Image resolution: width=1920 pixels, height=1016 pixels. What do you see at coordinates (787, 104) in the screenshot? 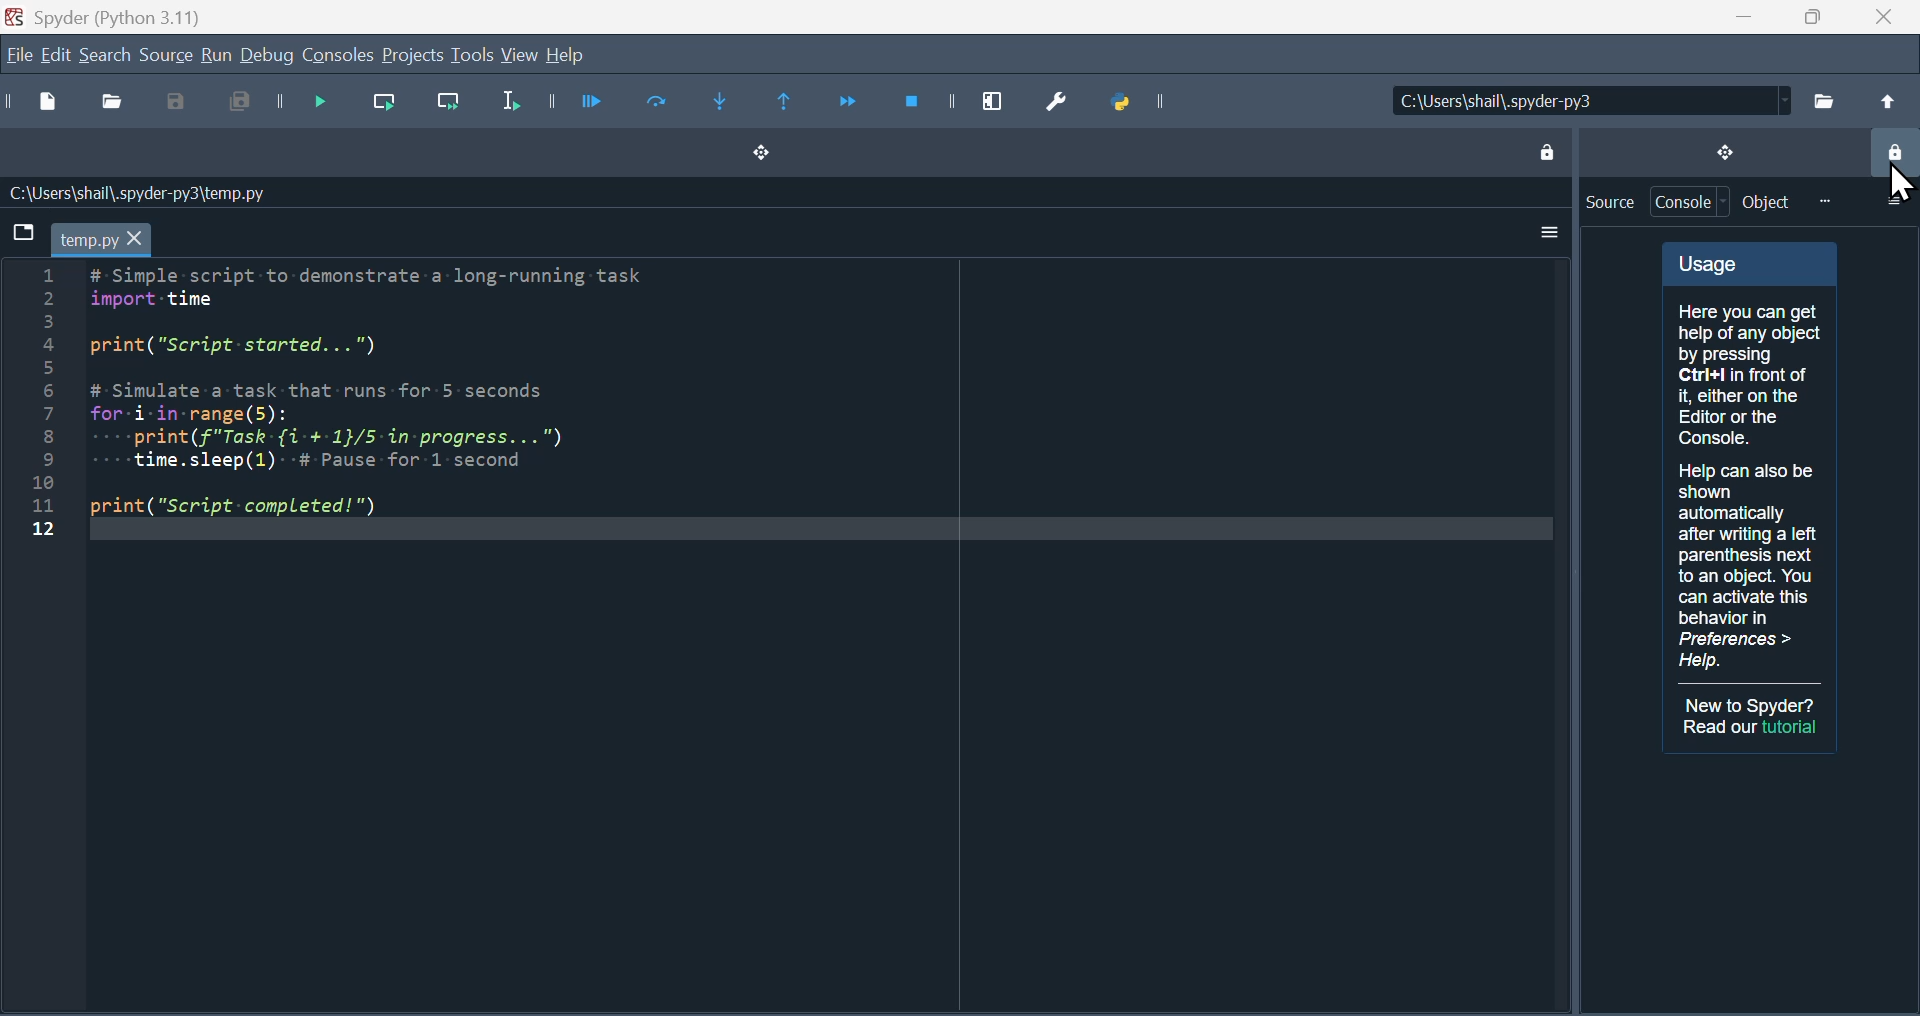
I see `Execute until same function returns` at bounding box center [787, 104].